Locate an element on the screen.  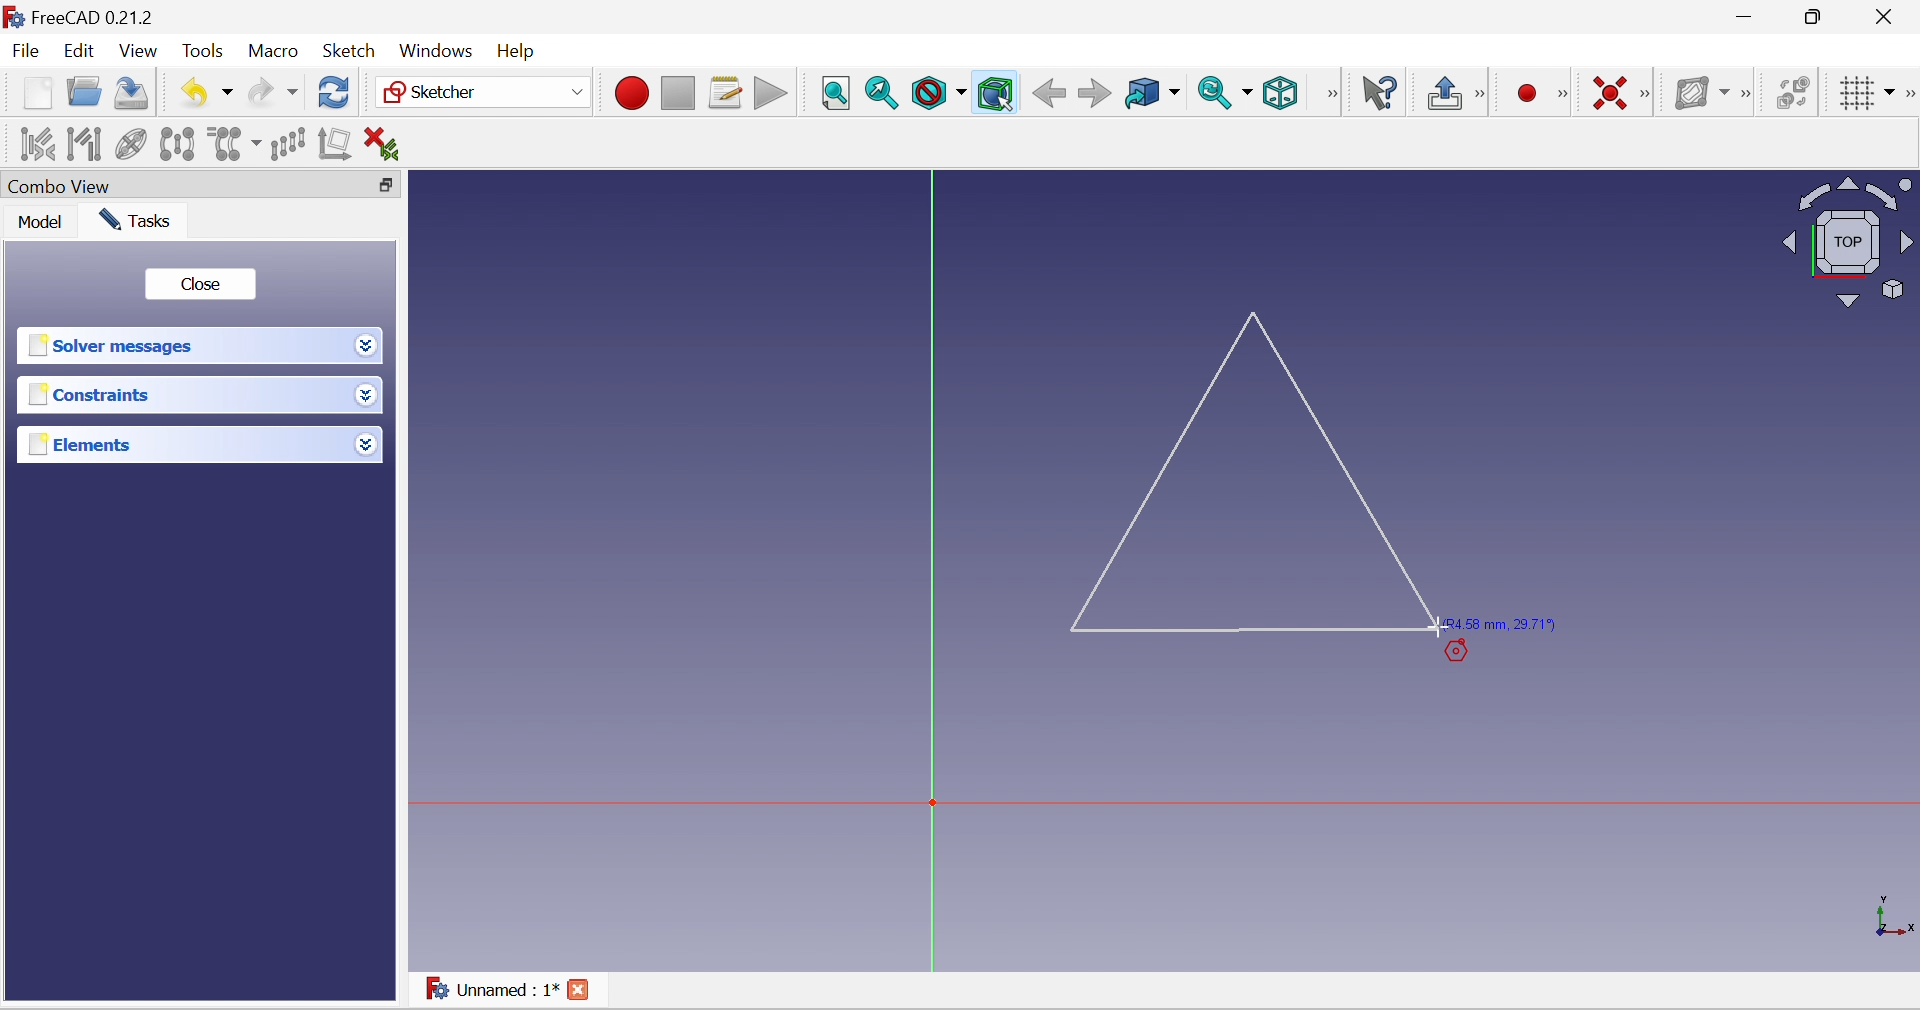
Go to linked object is located at coordinates (1153, 94).